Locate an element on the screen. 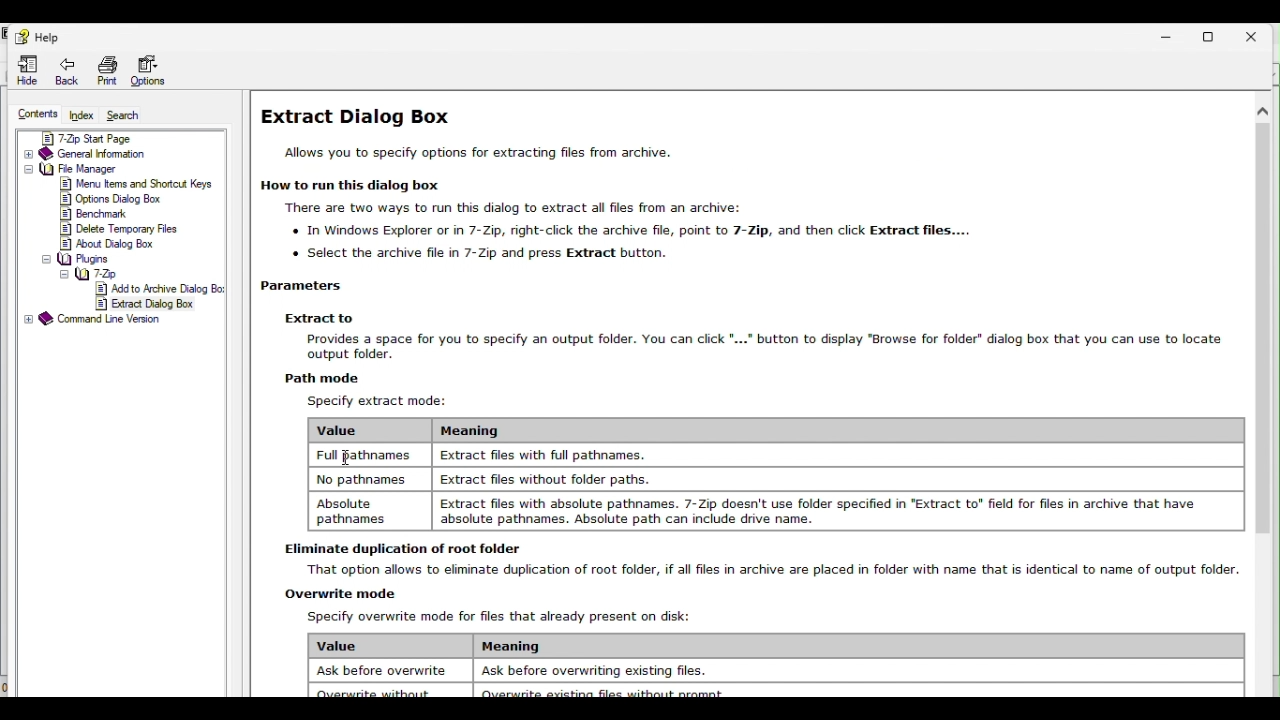  specify is located at coordinates (380, 401).